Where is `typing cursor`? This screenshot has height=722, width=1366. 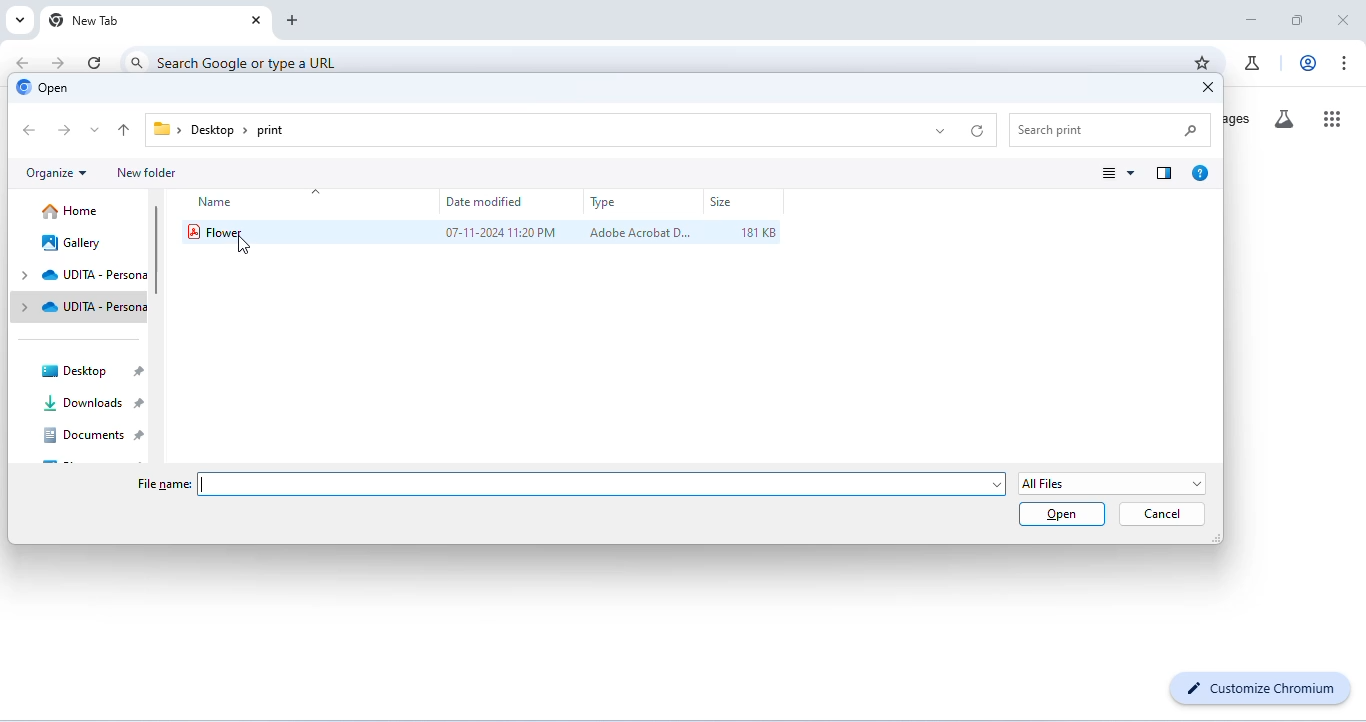 typing cursor is located at coordinates (602, 486).